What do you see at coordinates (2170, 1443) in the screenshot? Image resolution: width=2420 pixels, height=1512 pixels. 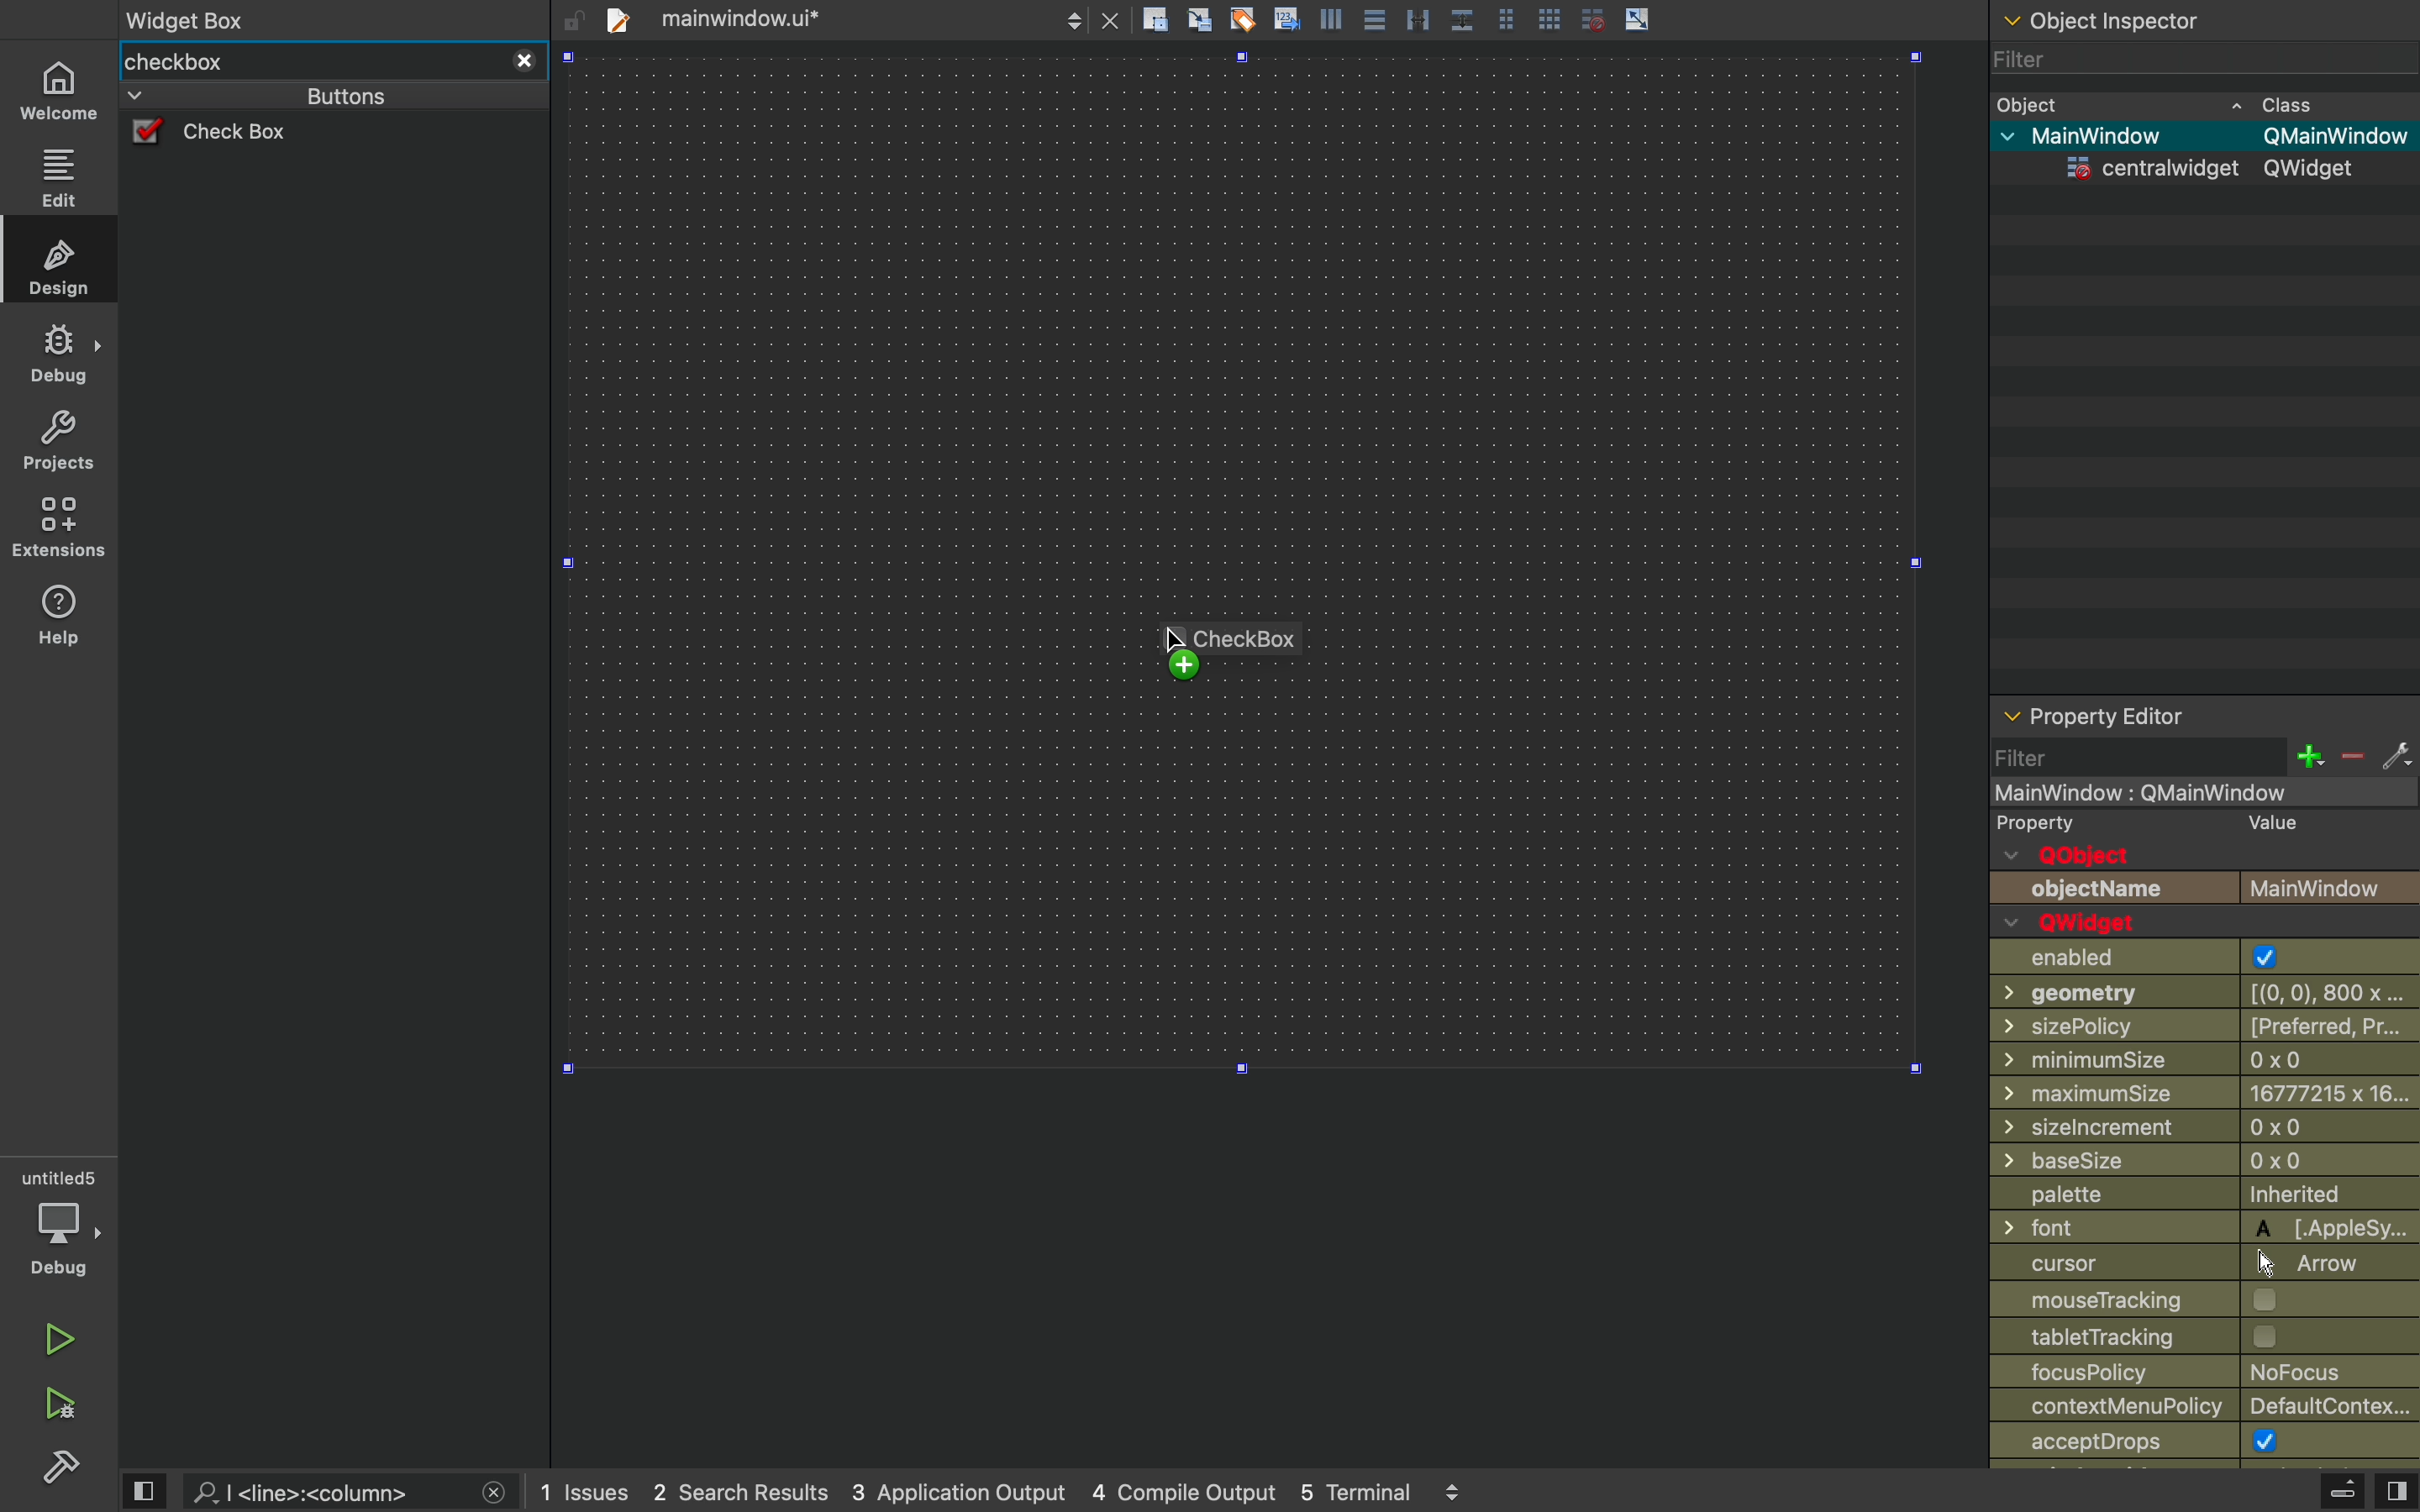 I see `accept drops` at bounding box center [2170, 1443].